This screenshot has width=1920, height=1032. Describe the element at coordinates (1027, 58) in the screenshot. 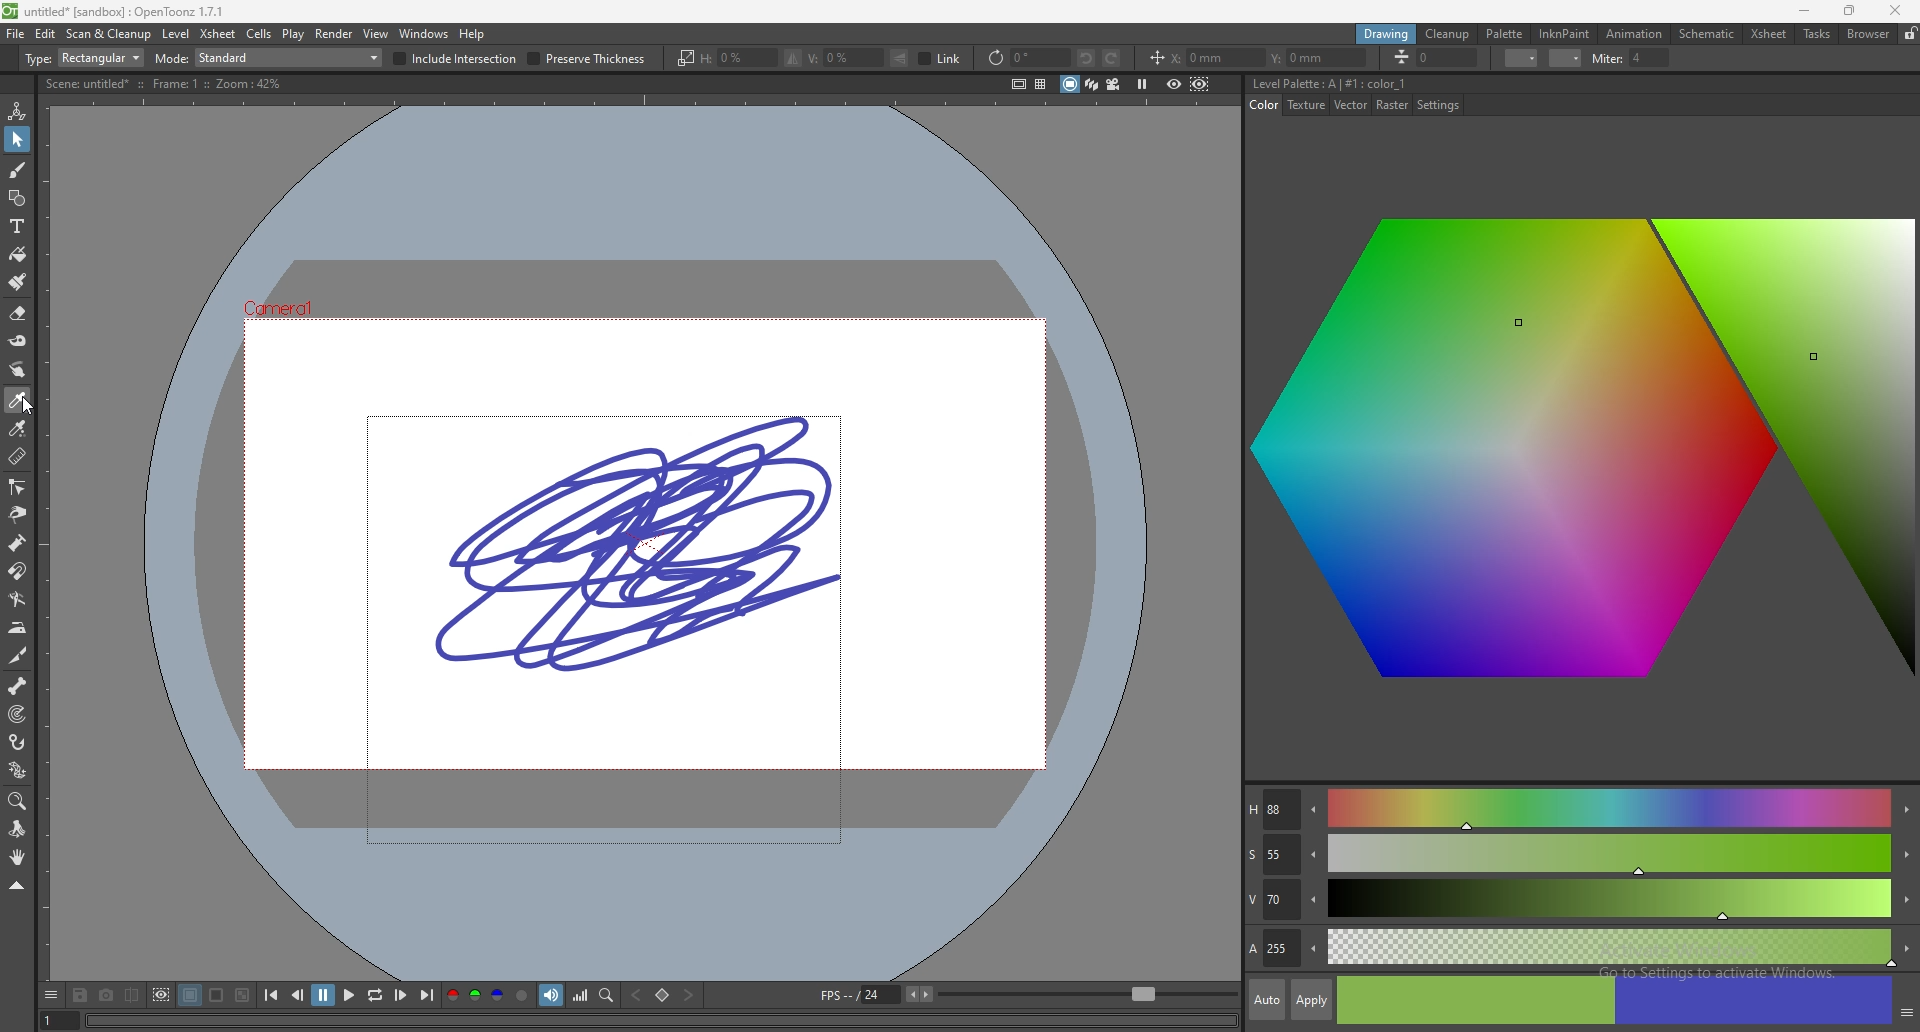

I see `rotation` at that location.